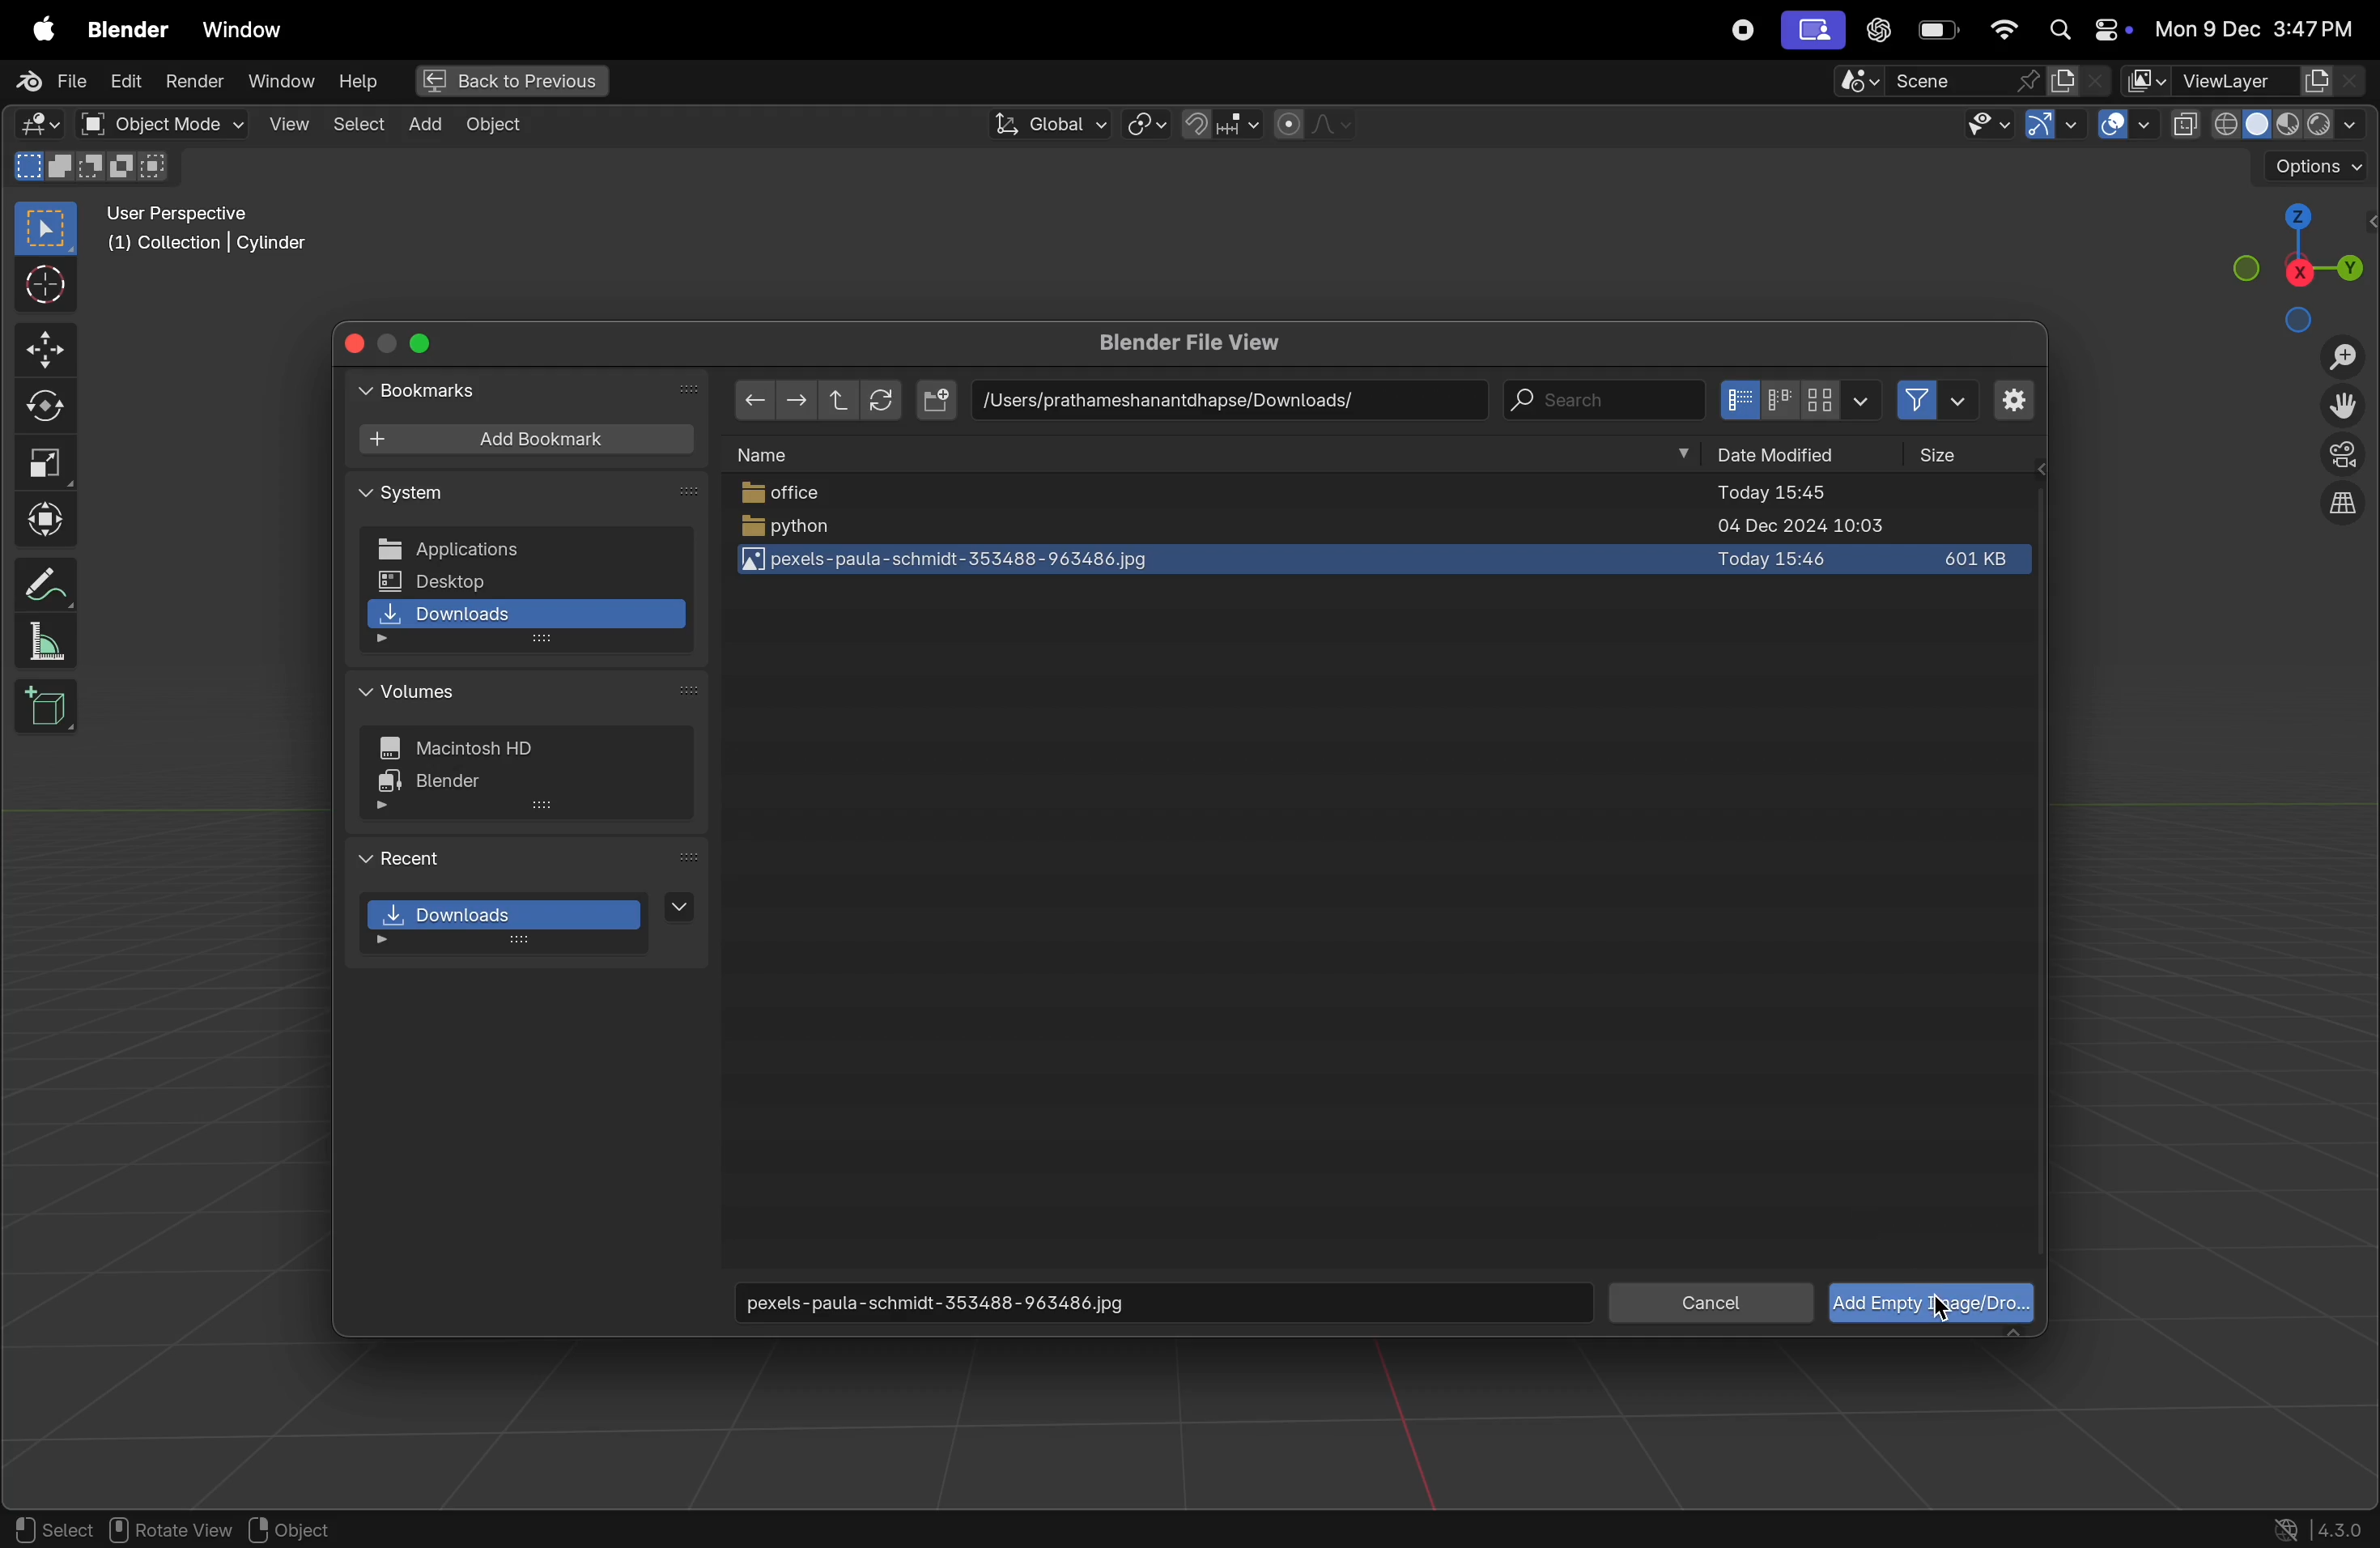 The width and height of the screenshot is (2380, 1548). I want to click on options, so click(2312, 166).